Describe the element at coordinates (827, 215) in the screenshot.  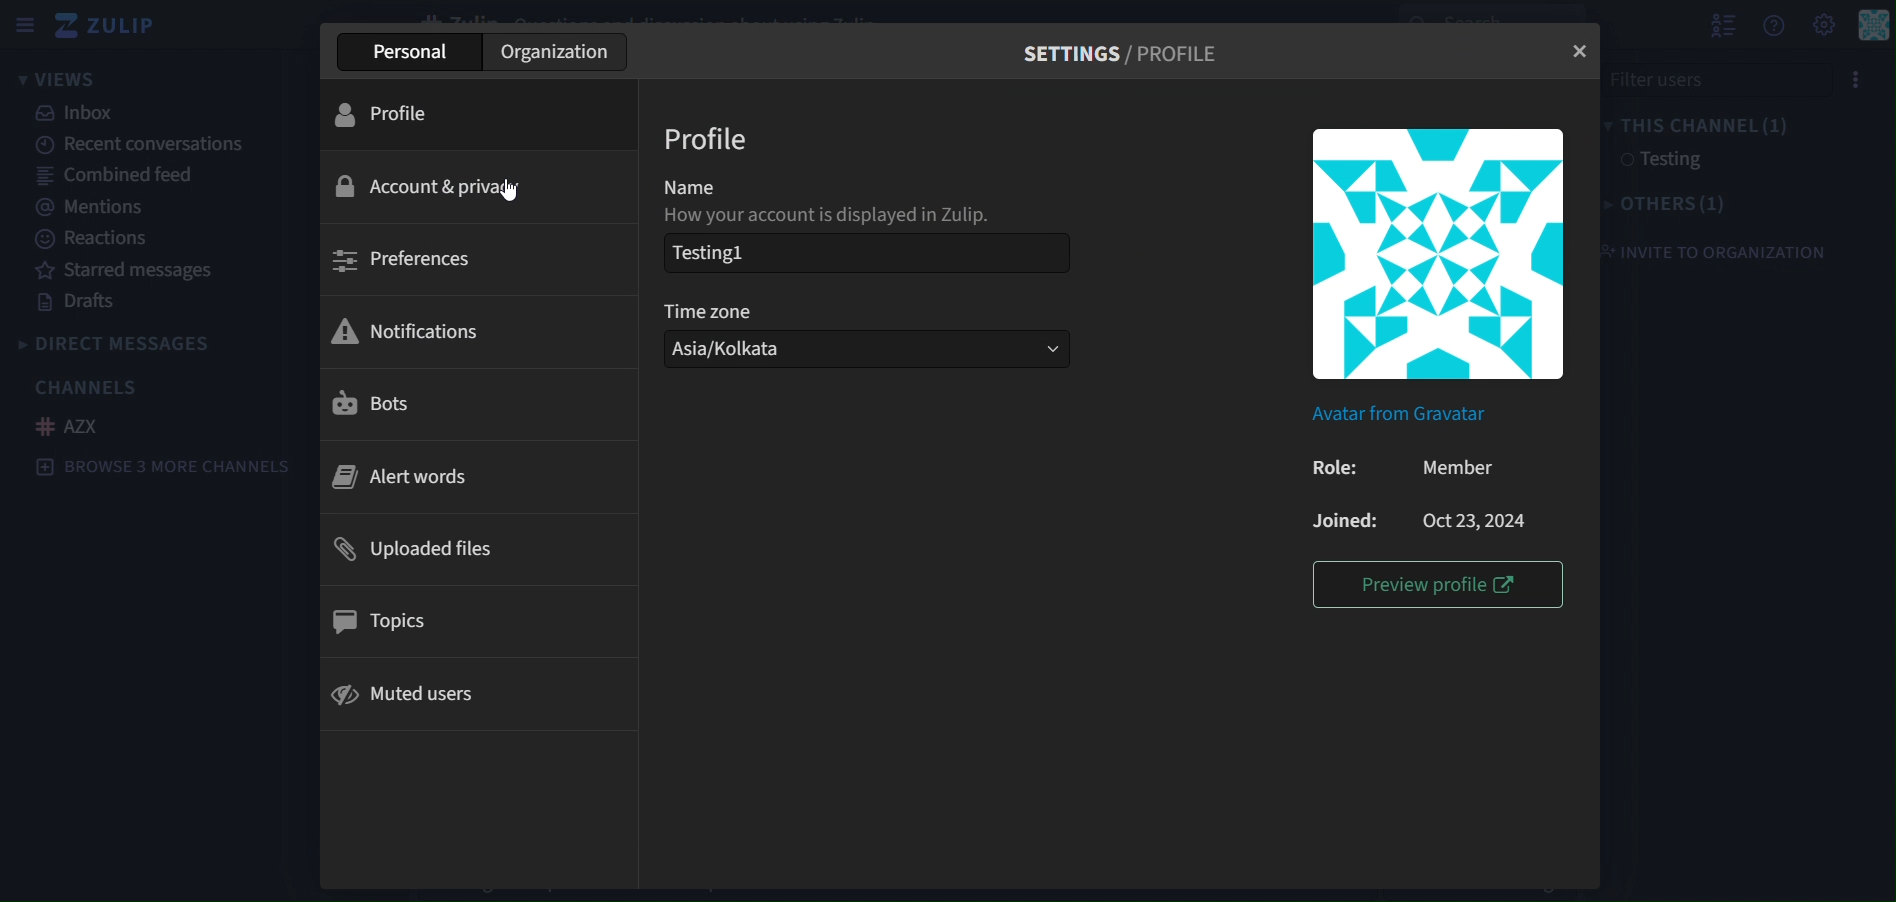
I see `how your account is displayed in Zulip` at that location.